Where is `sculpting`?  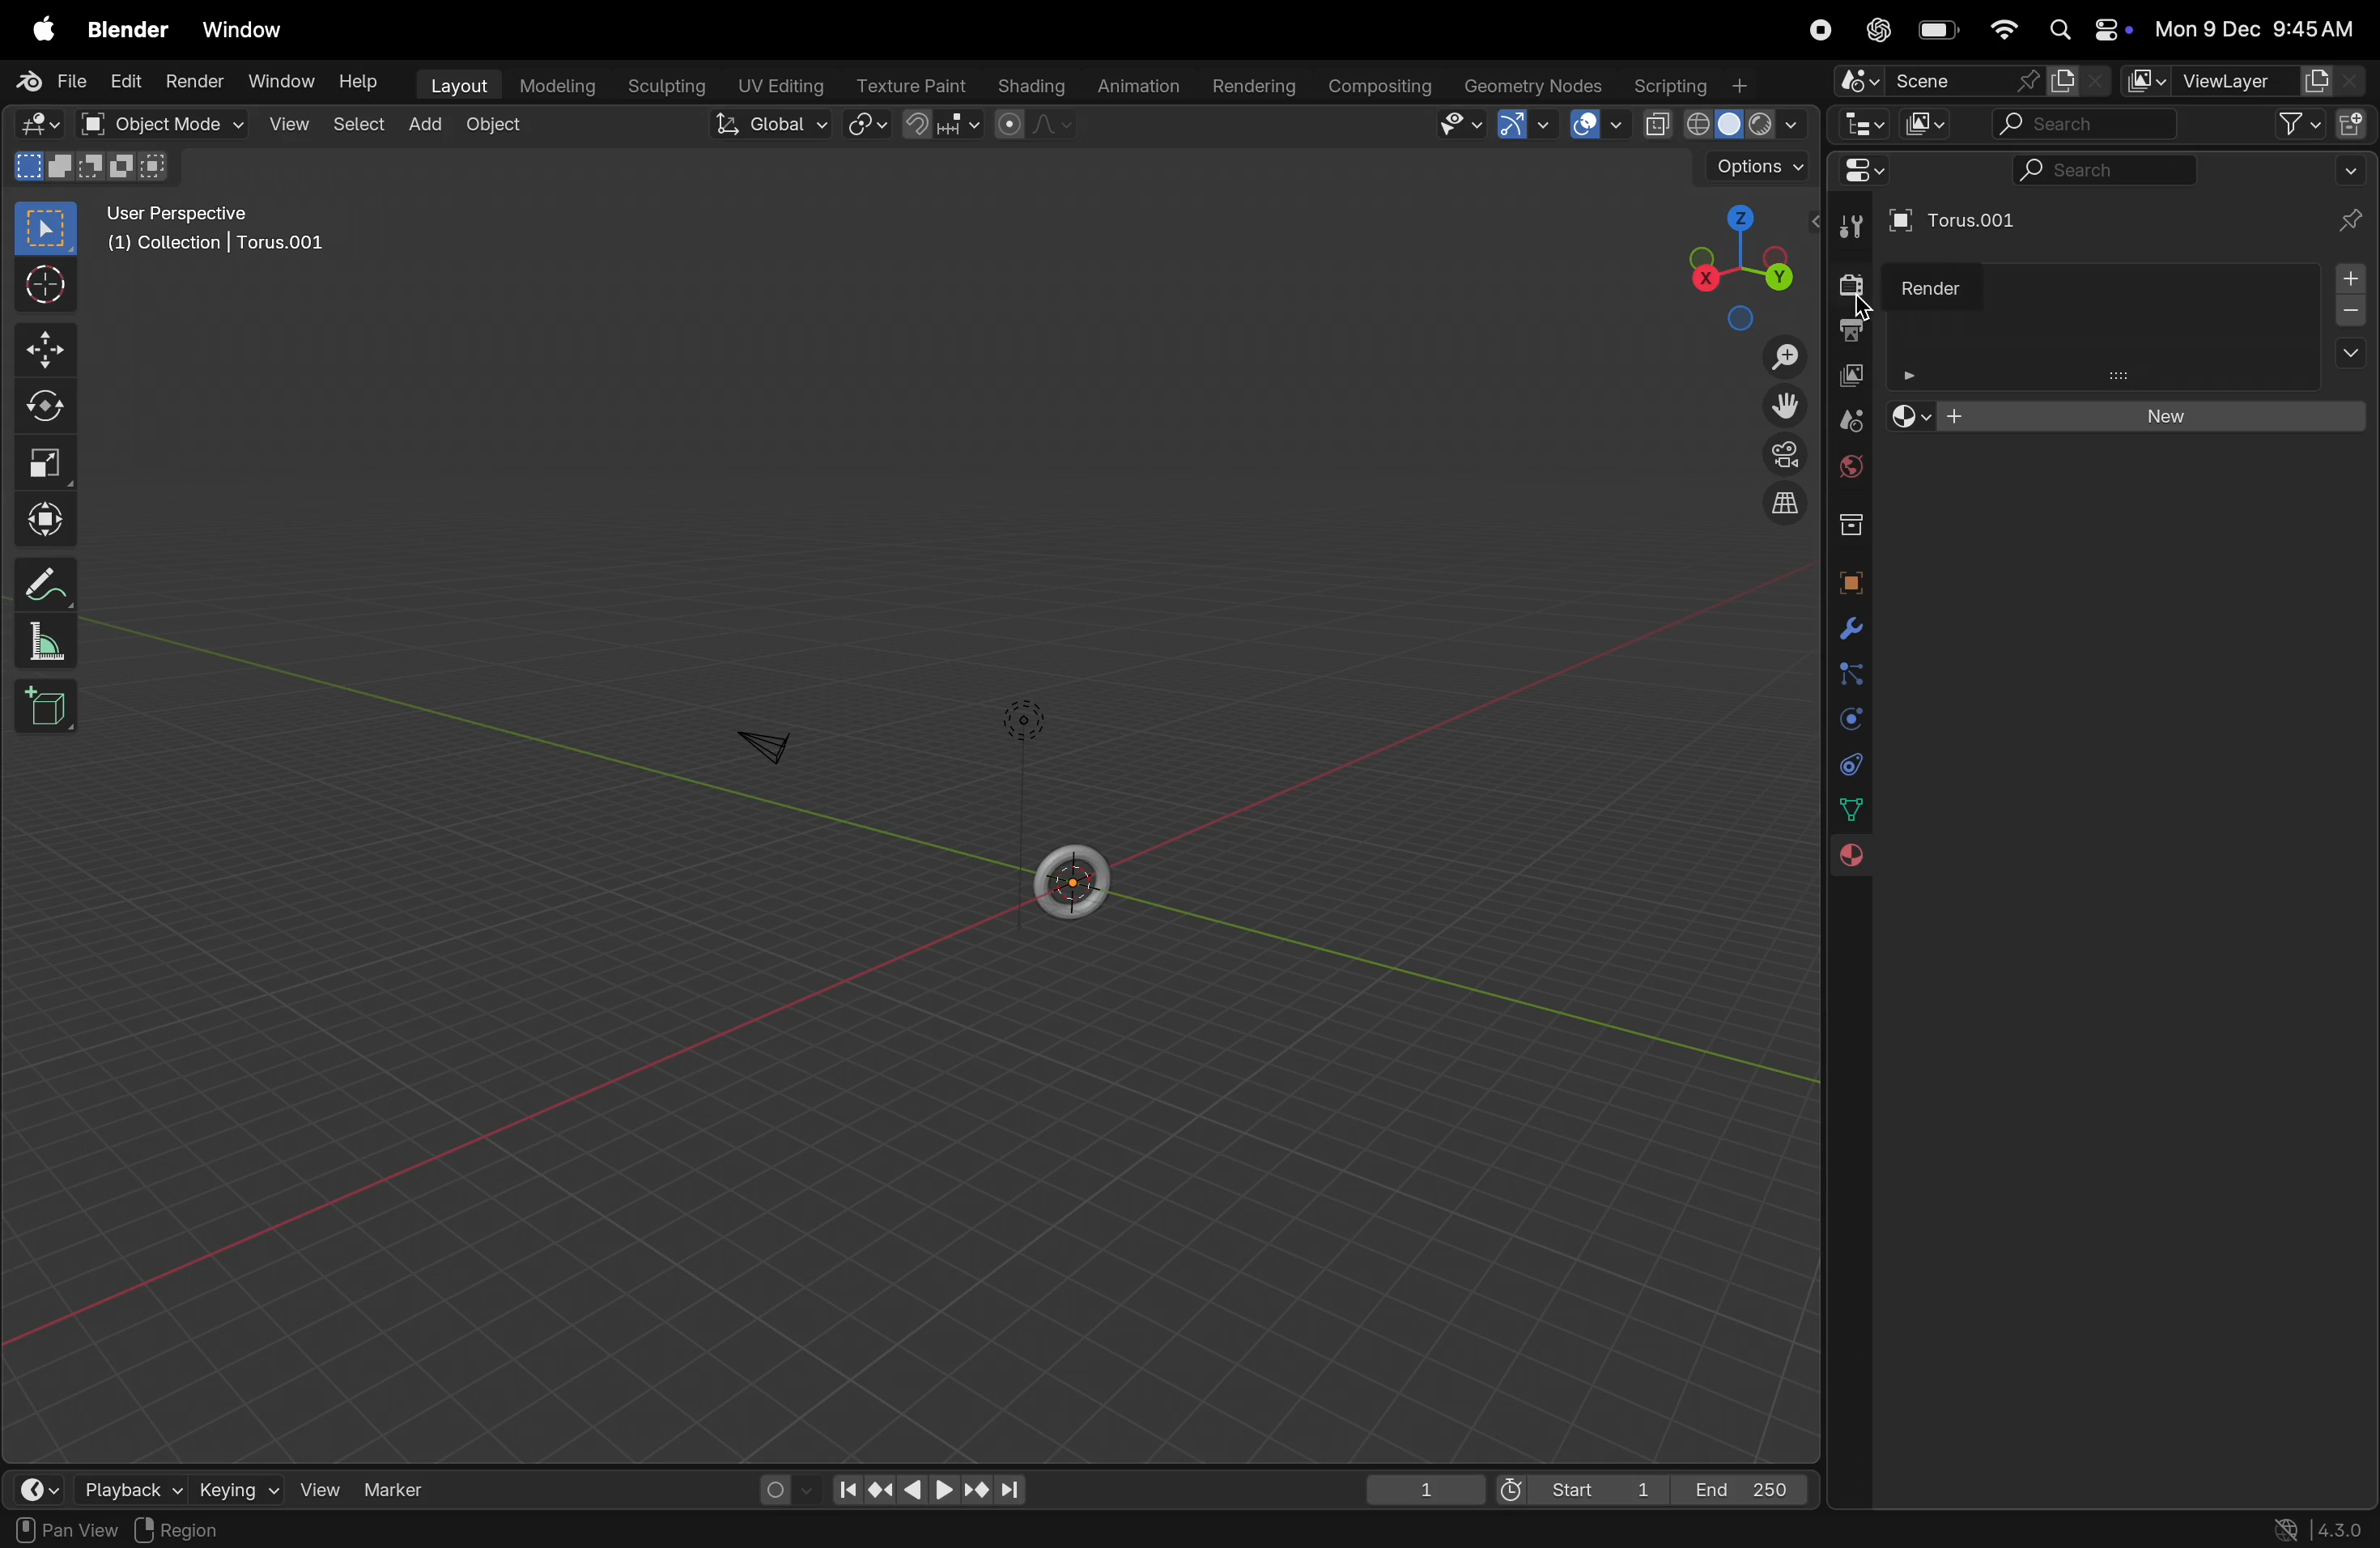 sculpting is located at coordinates (662, 82).